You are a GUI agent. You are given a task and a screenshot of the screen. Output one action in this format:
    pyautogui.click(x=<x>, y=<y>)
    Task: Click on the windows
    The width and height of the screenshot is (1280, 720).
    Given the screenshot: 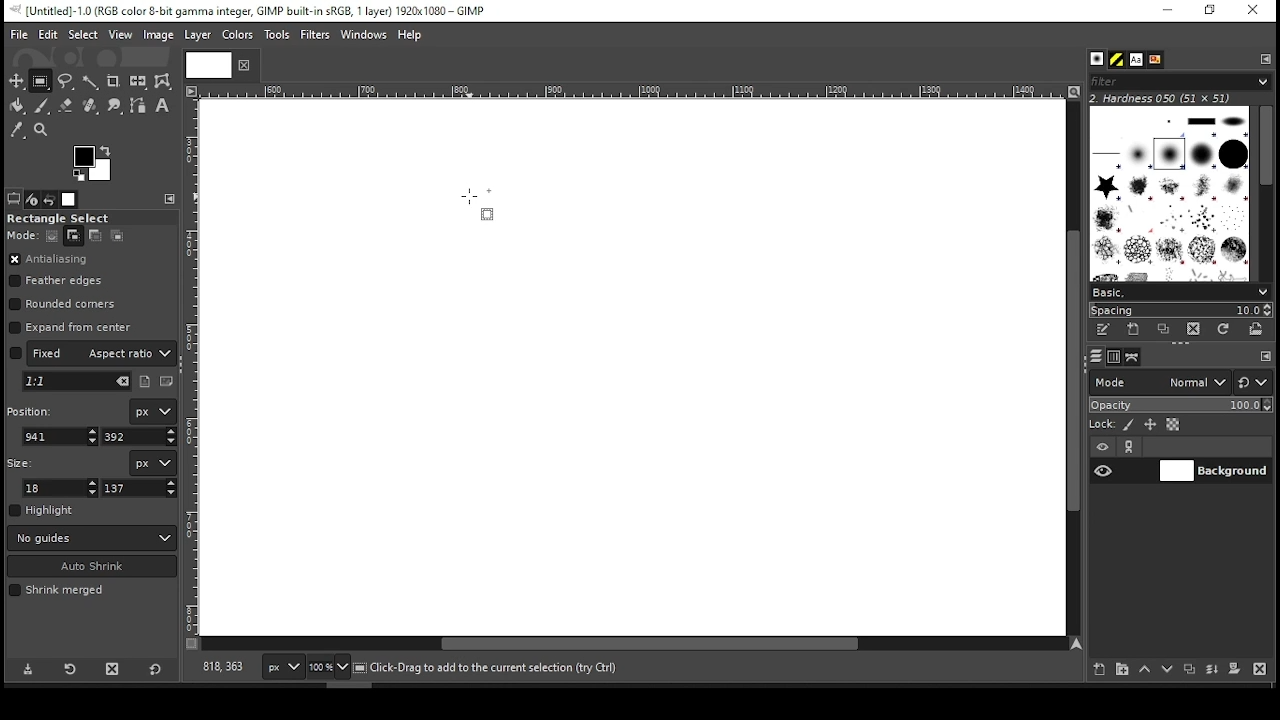 What is the action you would take?
    pyautogui.click(x=365, y=36)
    